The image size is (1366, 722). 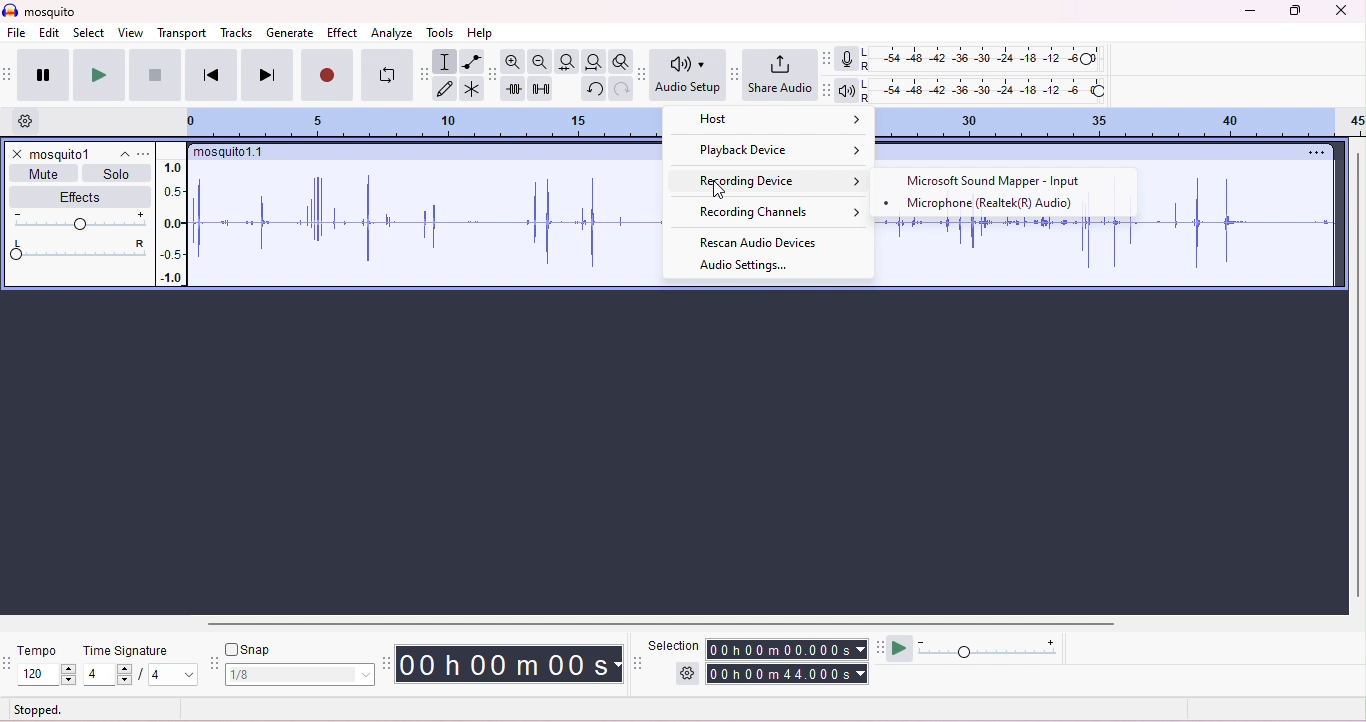 I want to click on waveform, so click(x=426, y=222).